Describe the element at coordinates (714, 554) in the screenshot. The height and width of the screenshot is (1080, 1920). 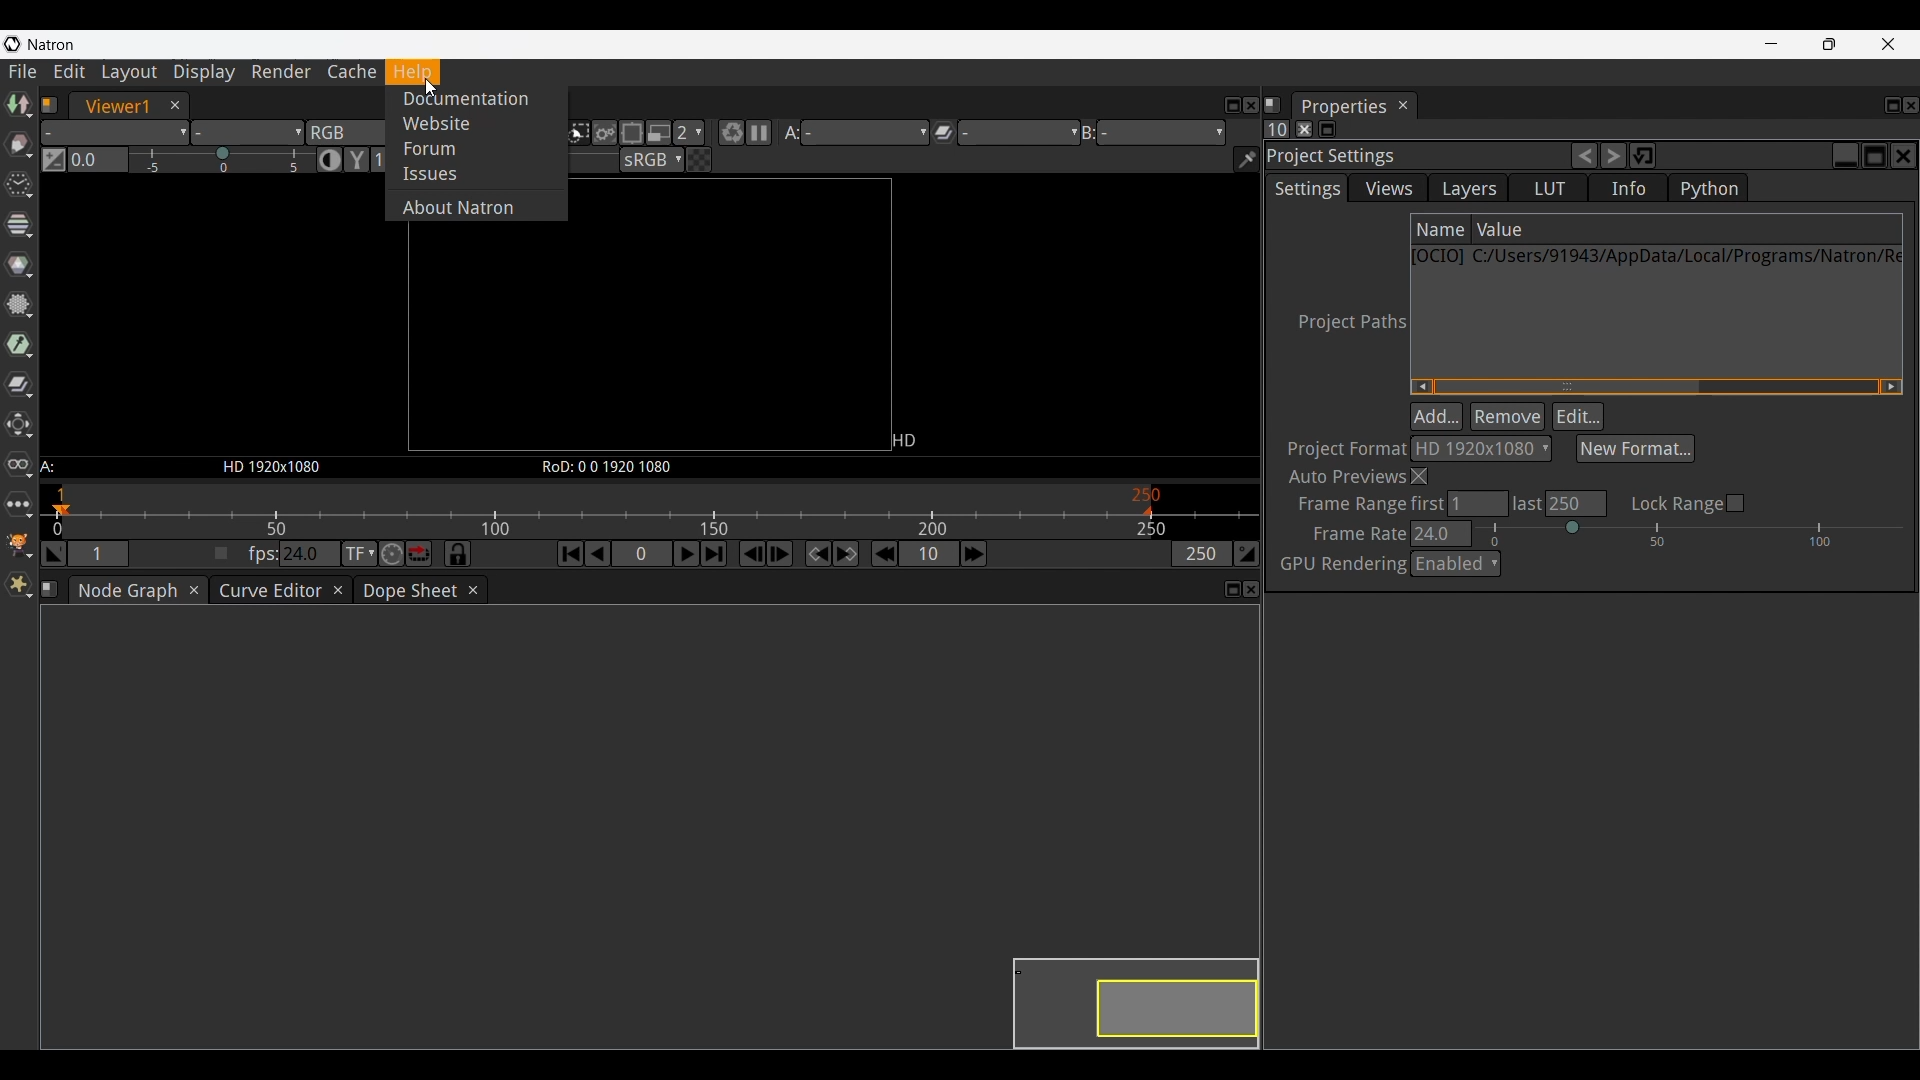
I see `Last frame` at that location.